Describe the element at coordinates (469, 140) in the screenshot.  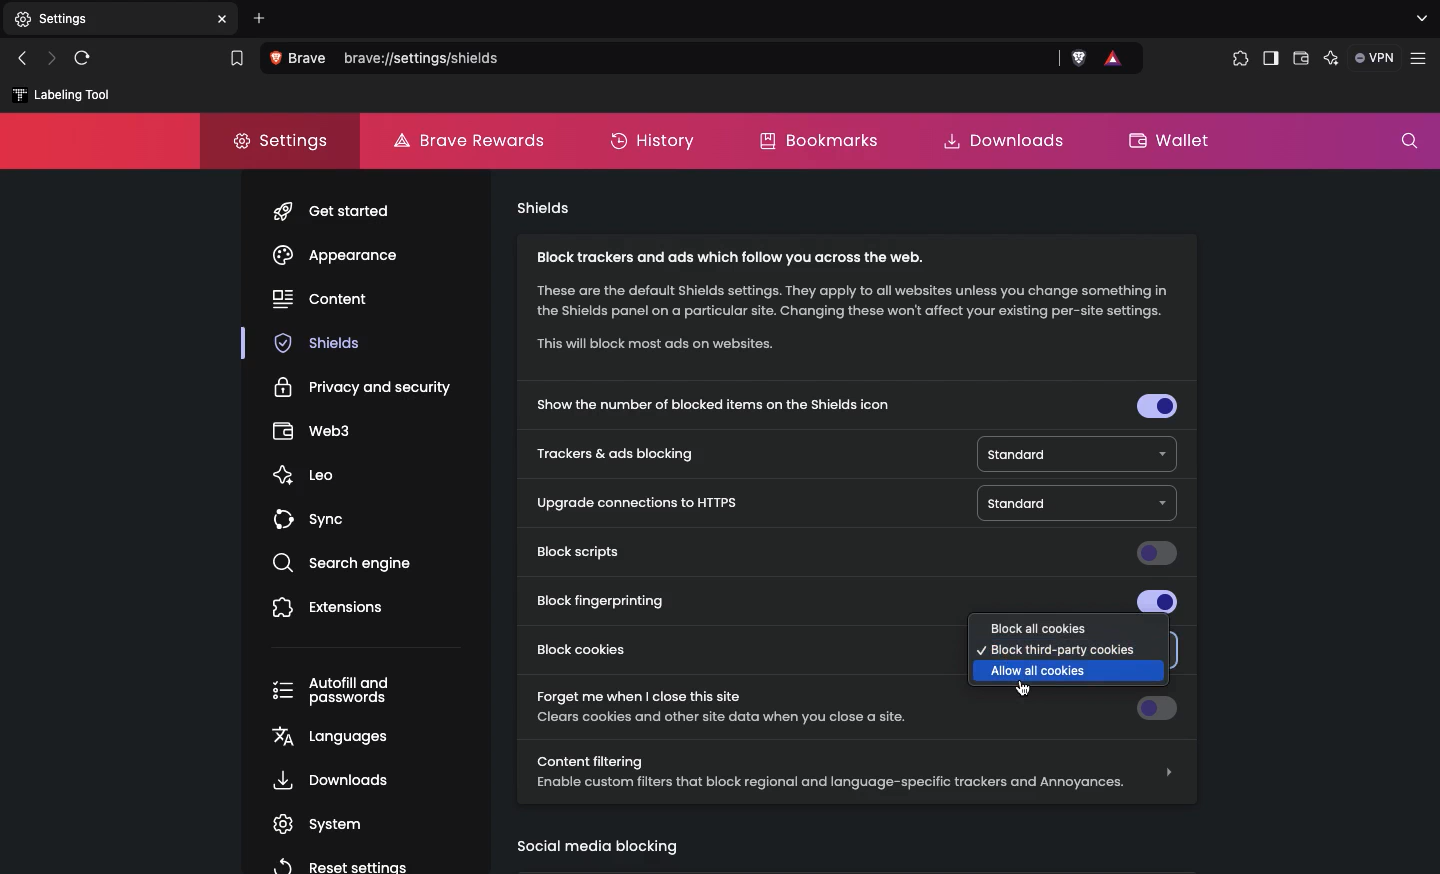
I see `Brave rewards` at that location.